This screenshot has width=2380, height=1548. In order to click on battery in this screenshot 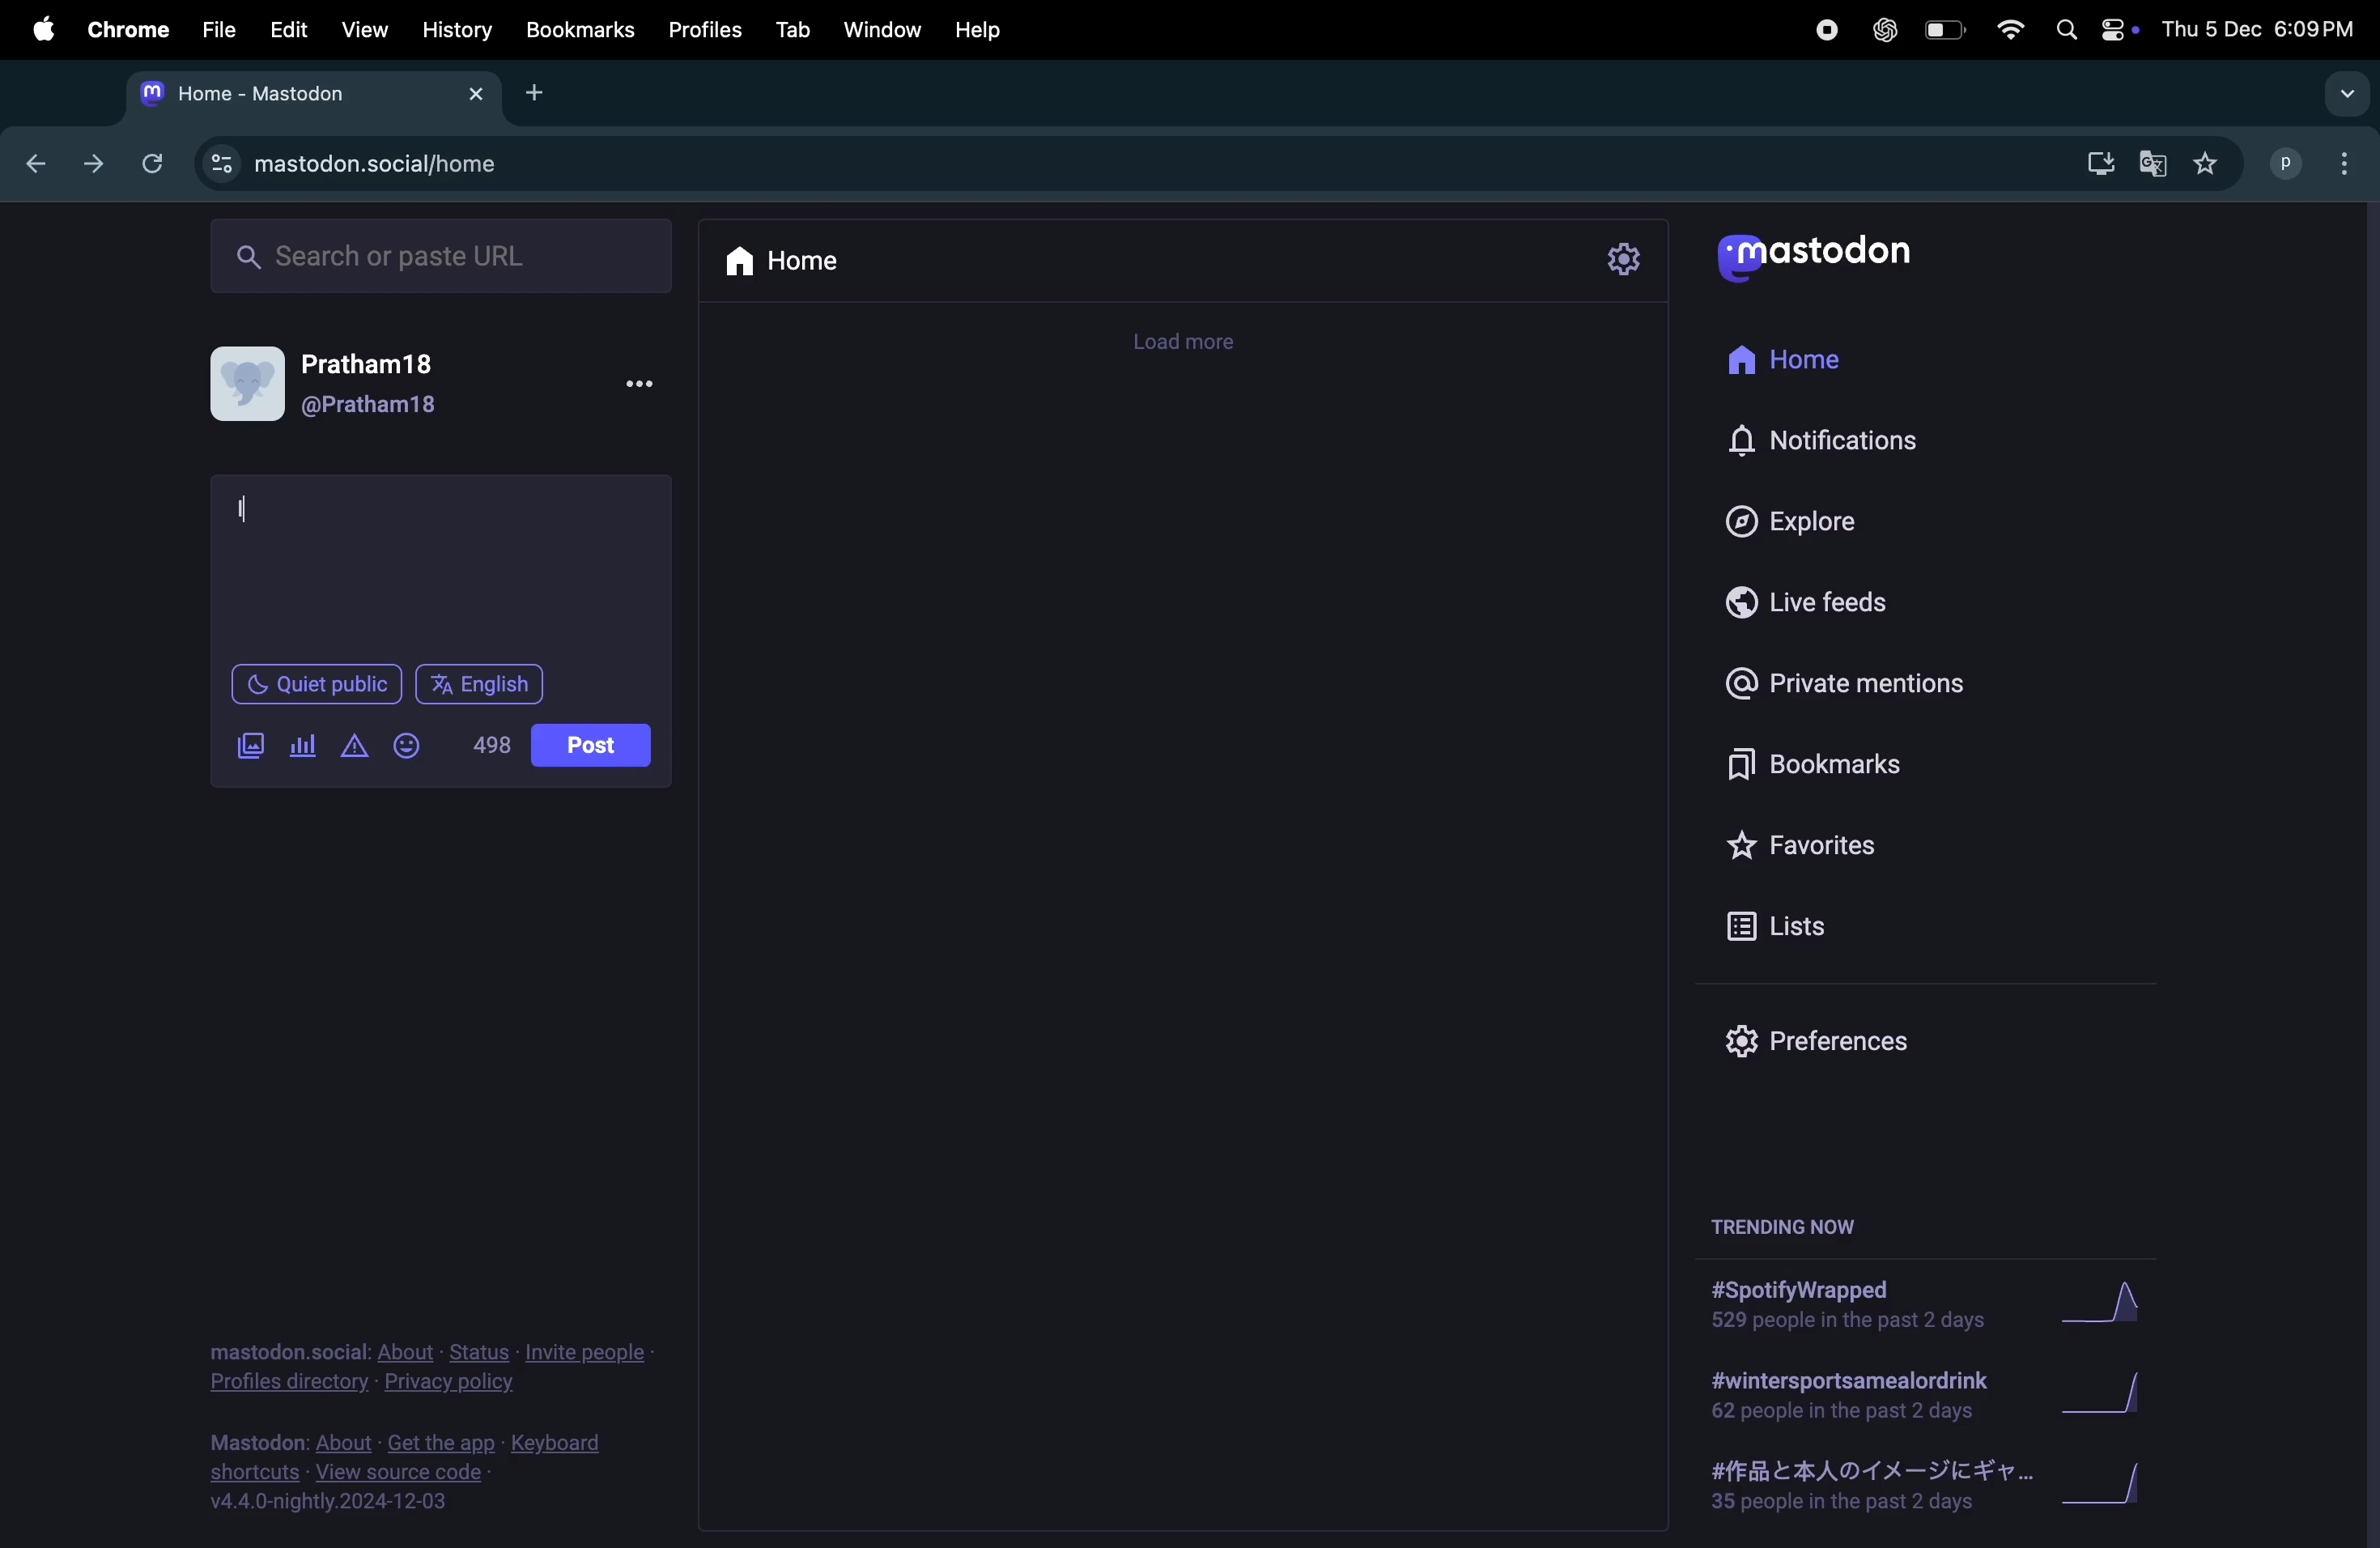, I will do `click(1945, 32)`.